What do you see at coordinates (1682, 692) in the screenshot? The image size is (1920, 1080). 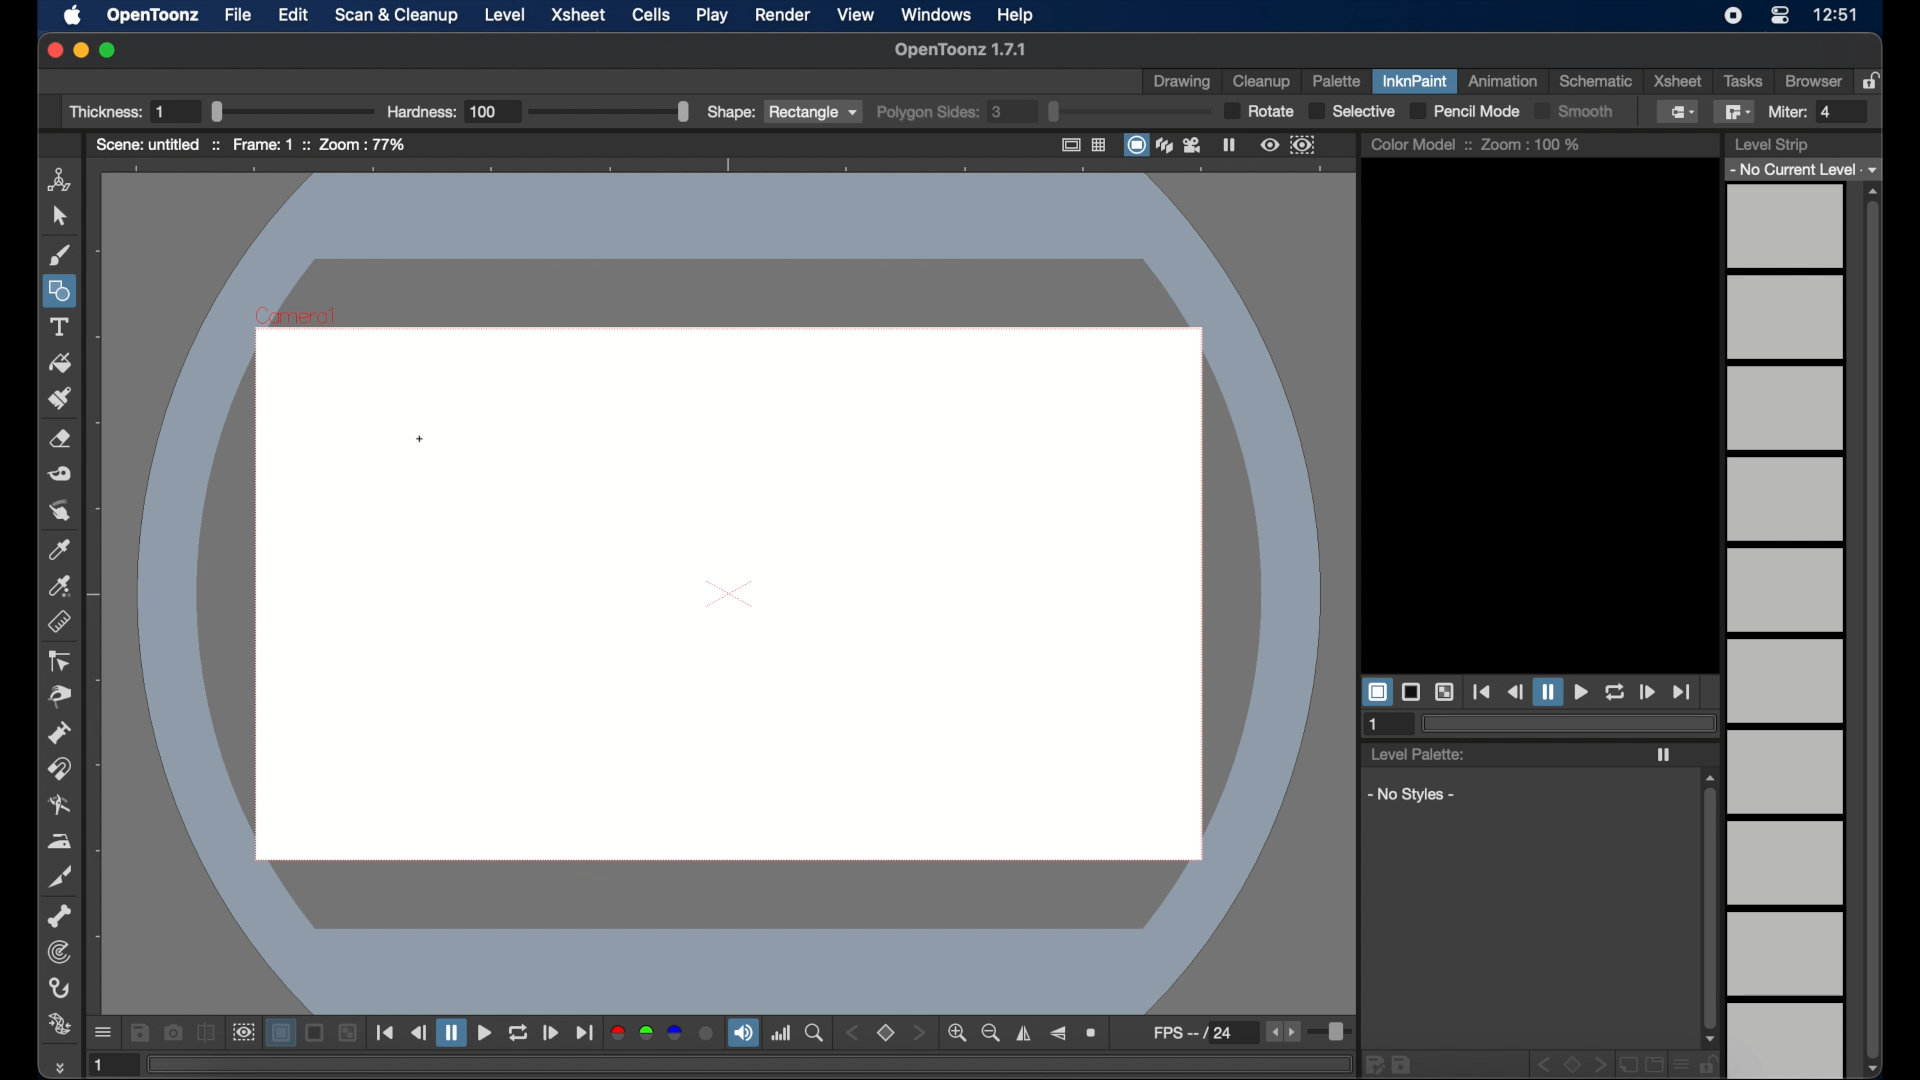 I see `jump to end` at bounding box center [1682, 692].